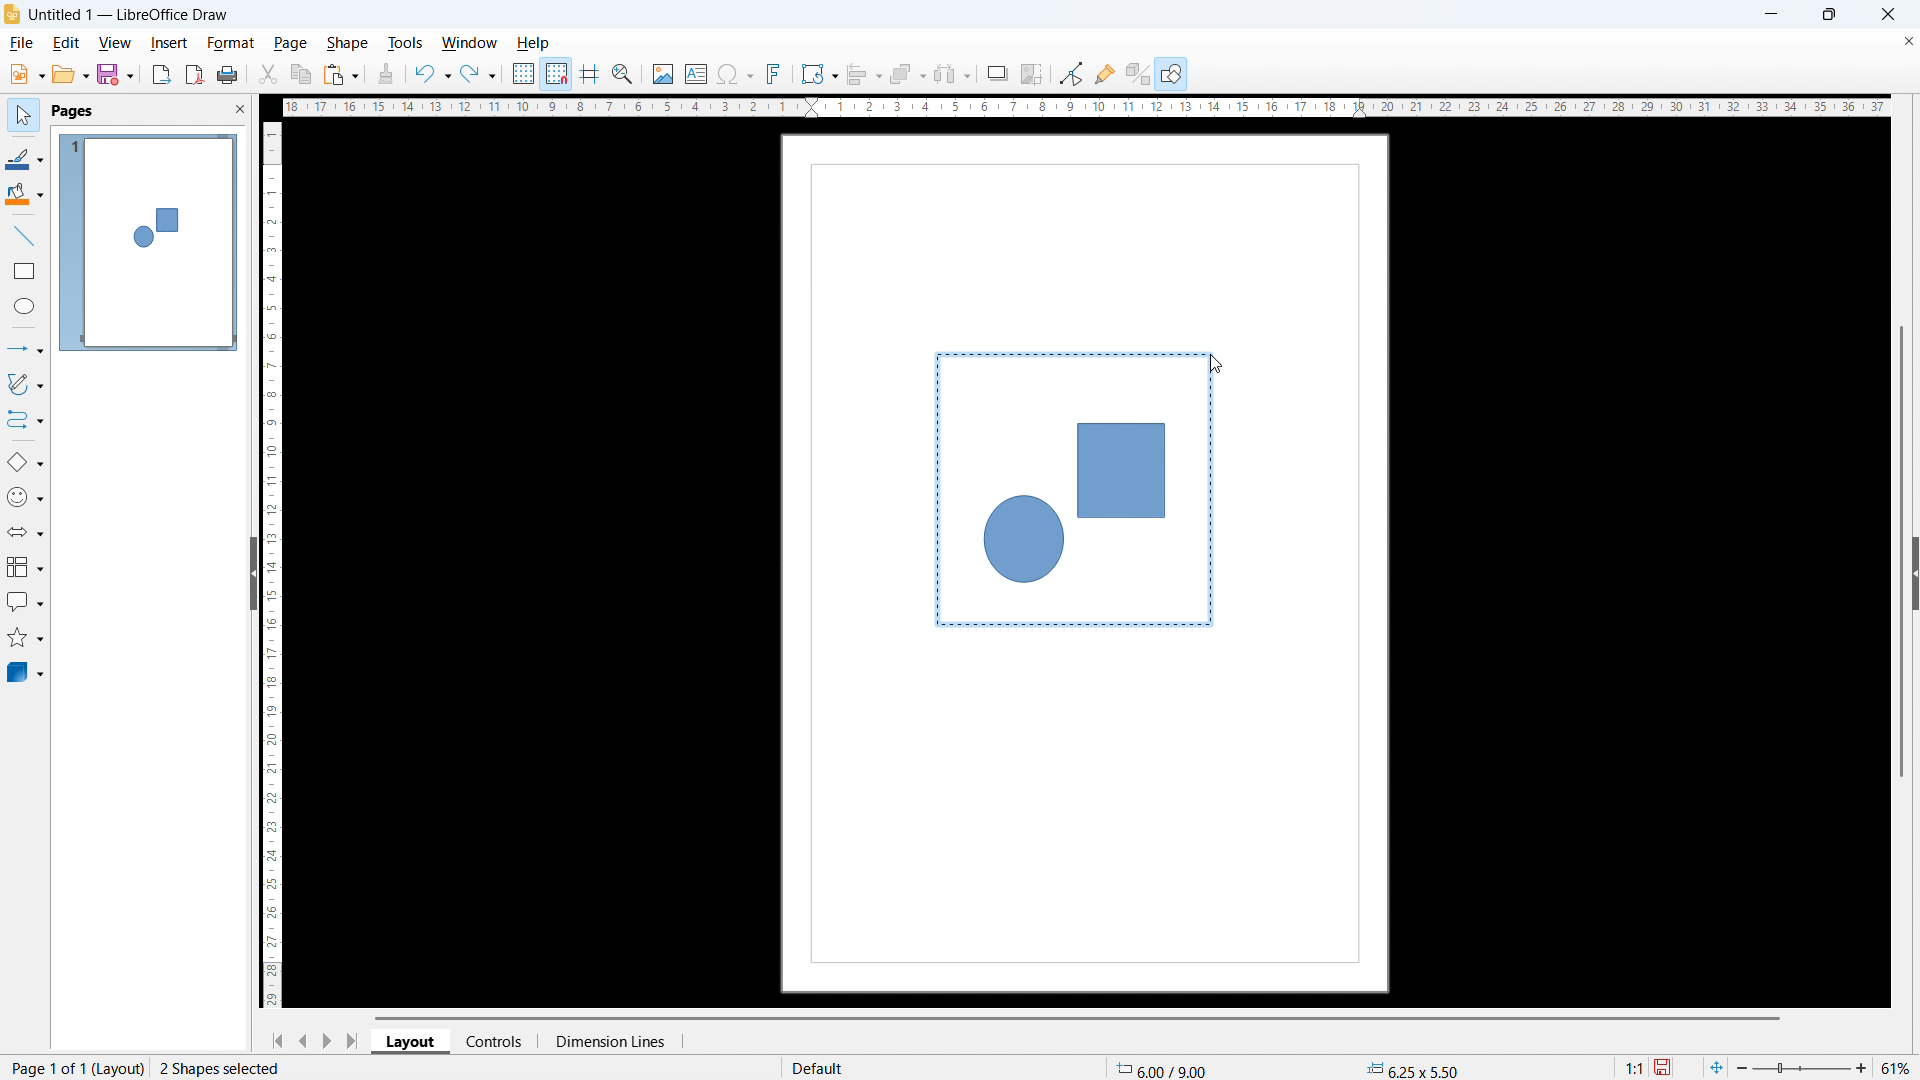 The image size is (1920, 1080). Describe the element at coordinates (28, 74) in the screenshot. I see `new` at that location.